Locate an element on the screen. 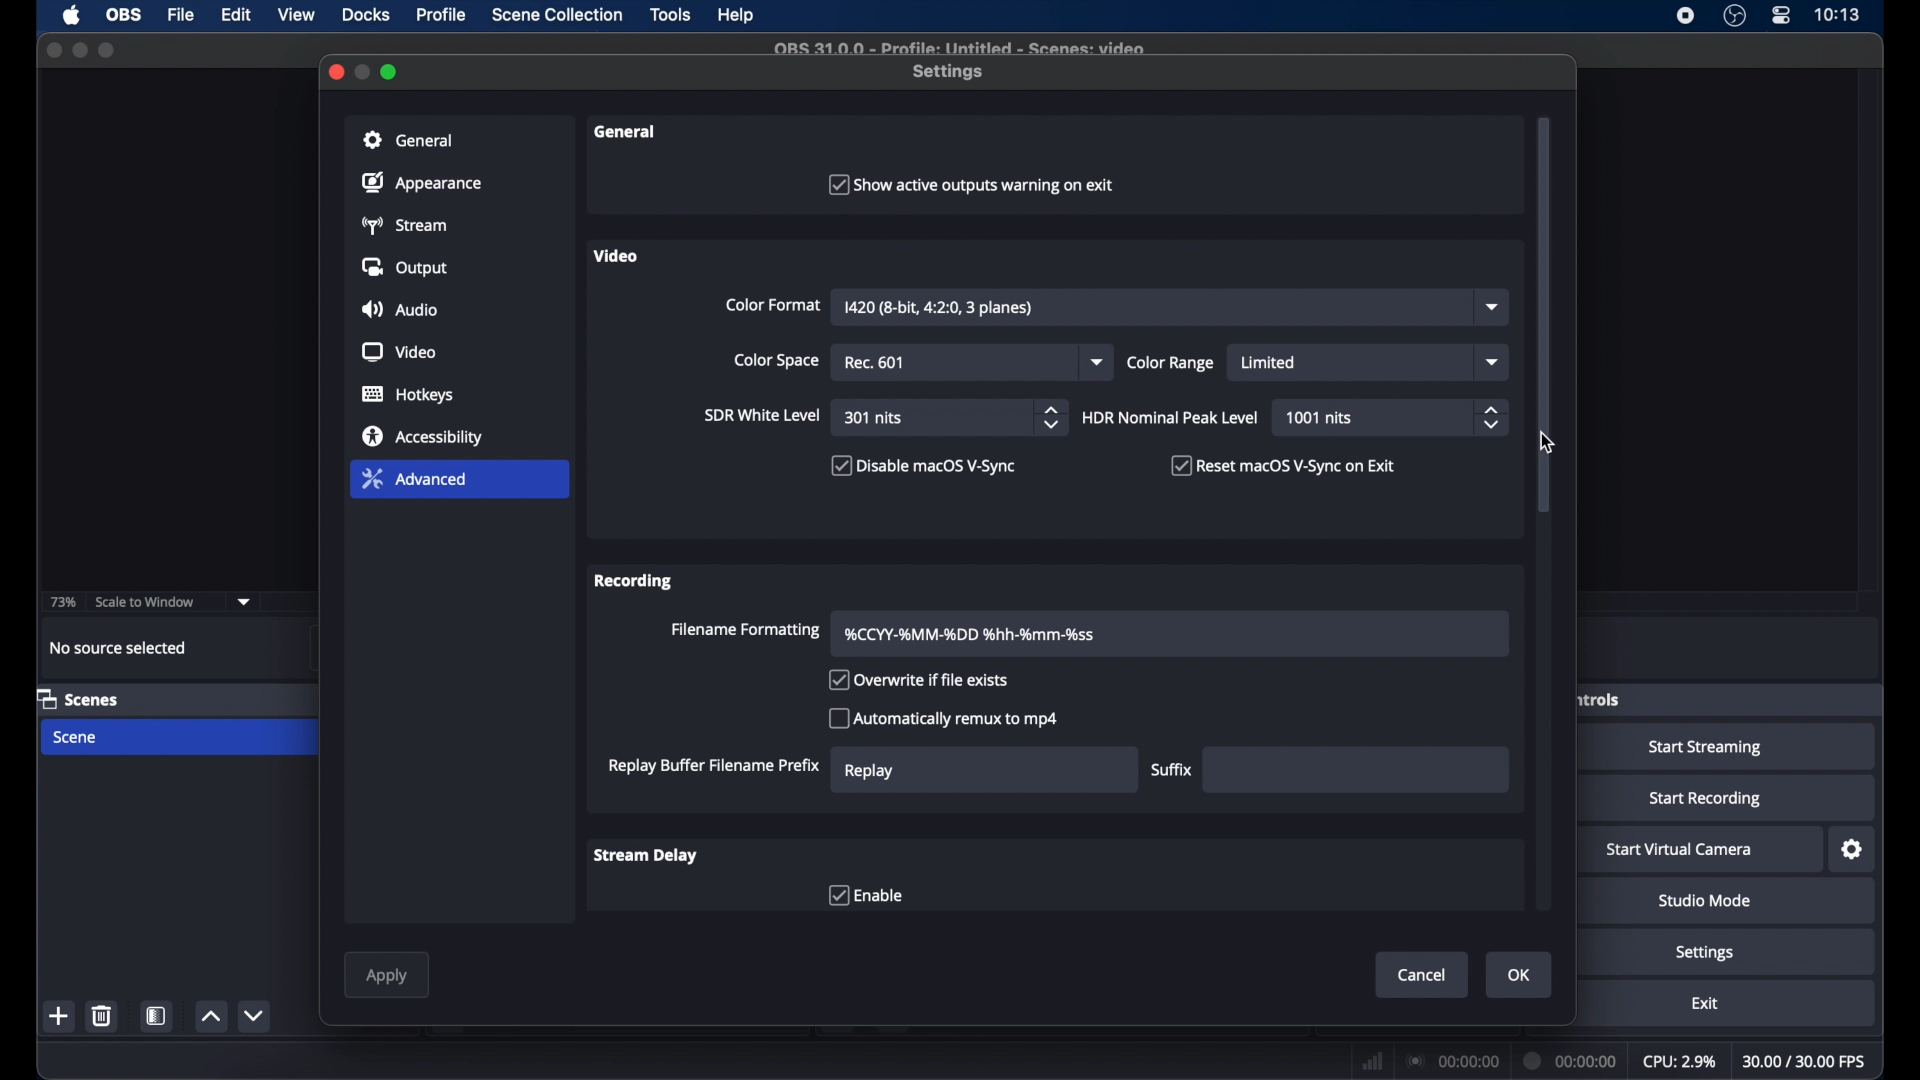 The width and height of the screenshot is (1920, 1080). scene collection is located at coordinates (559, 15).